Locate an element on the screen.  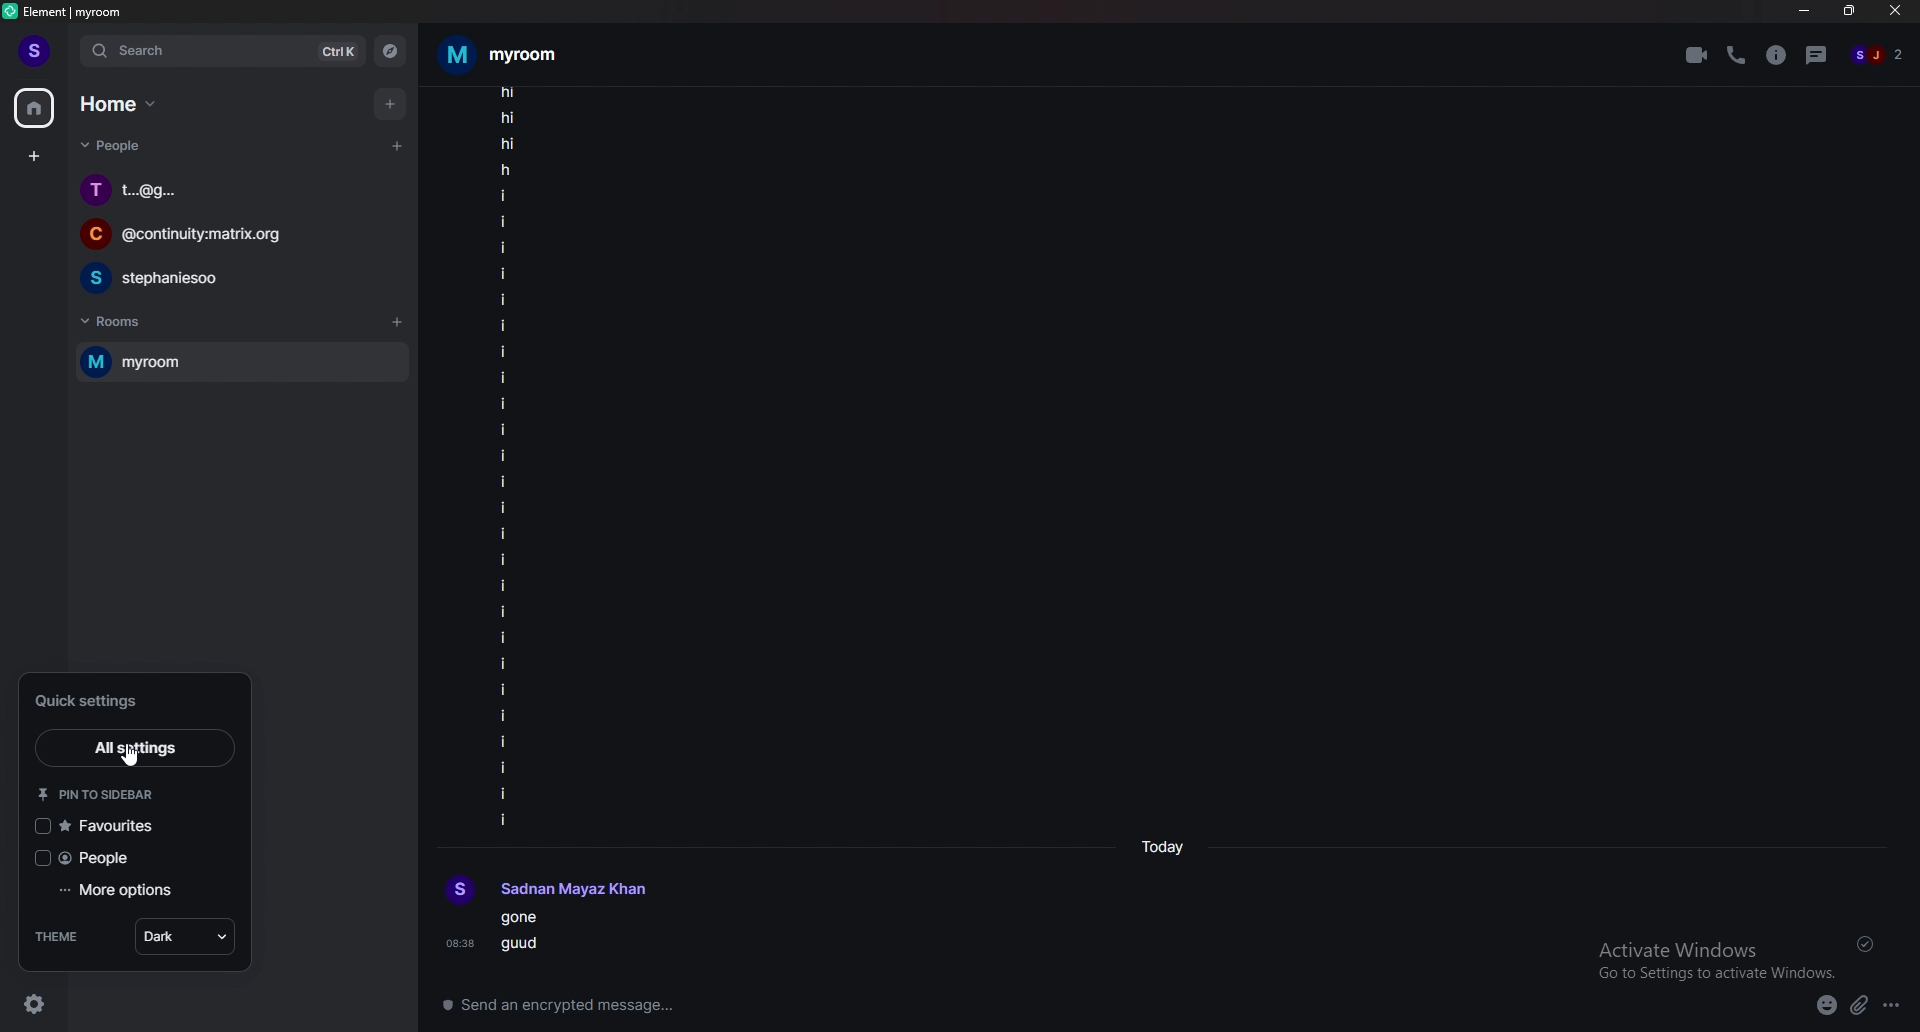
chat is located at coordinates (229, 278).